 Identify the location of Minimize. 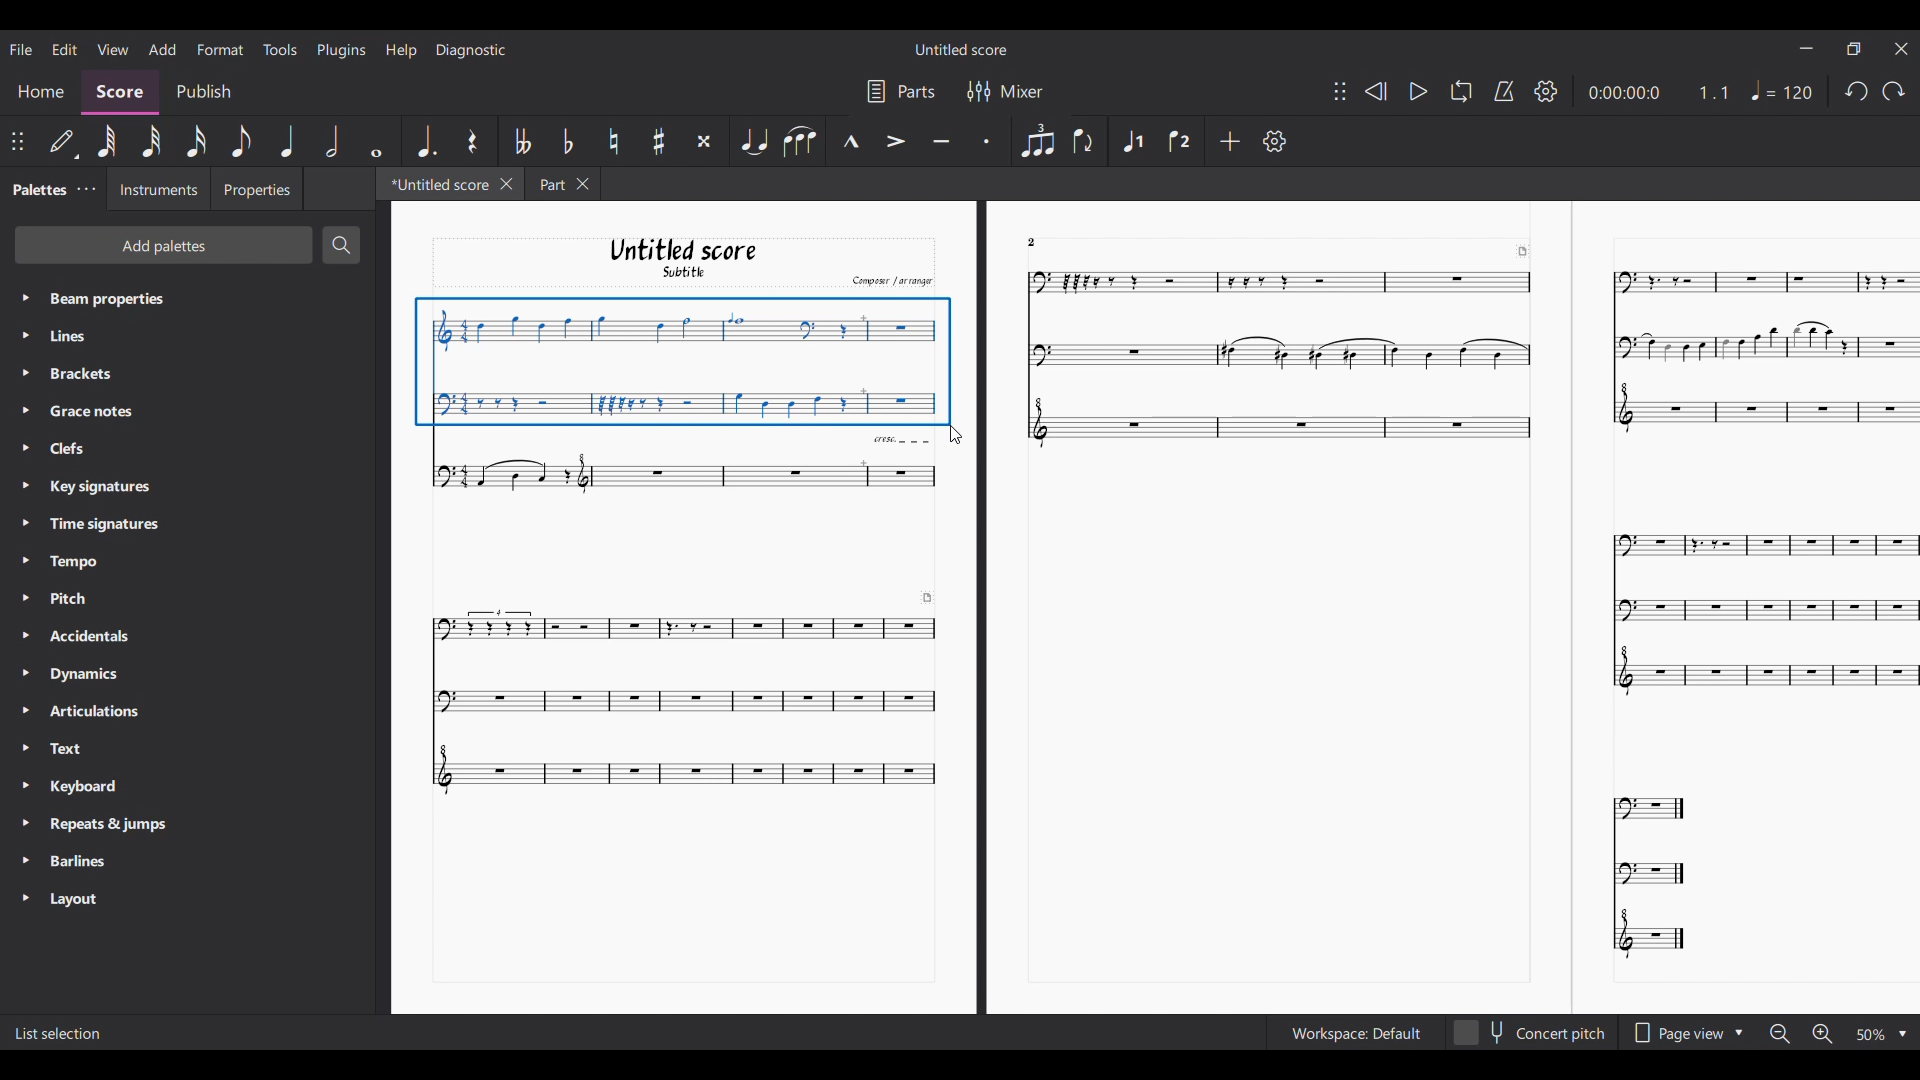
(1807, 47).